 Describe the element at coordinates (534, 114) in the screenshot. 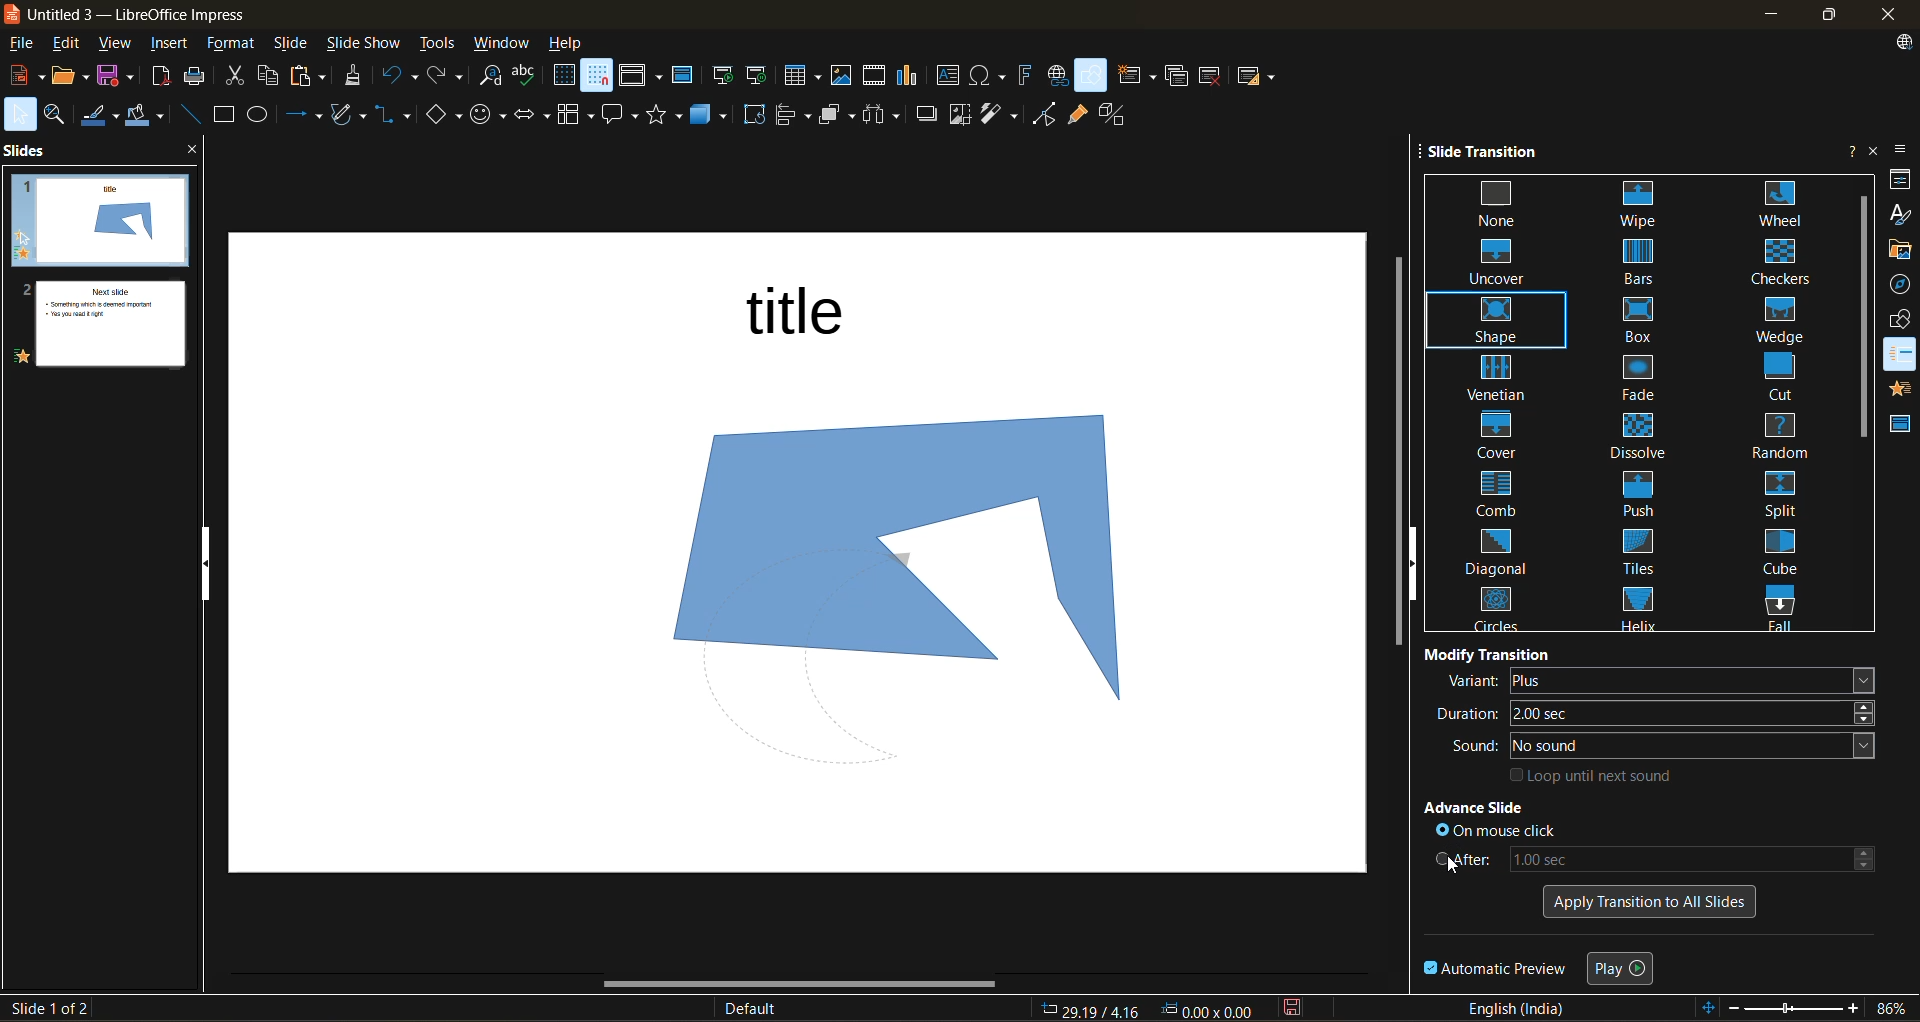

I see `block arrows` at that location.